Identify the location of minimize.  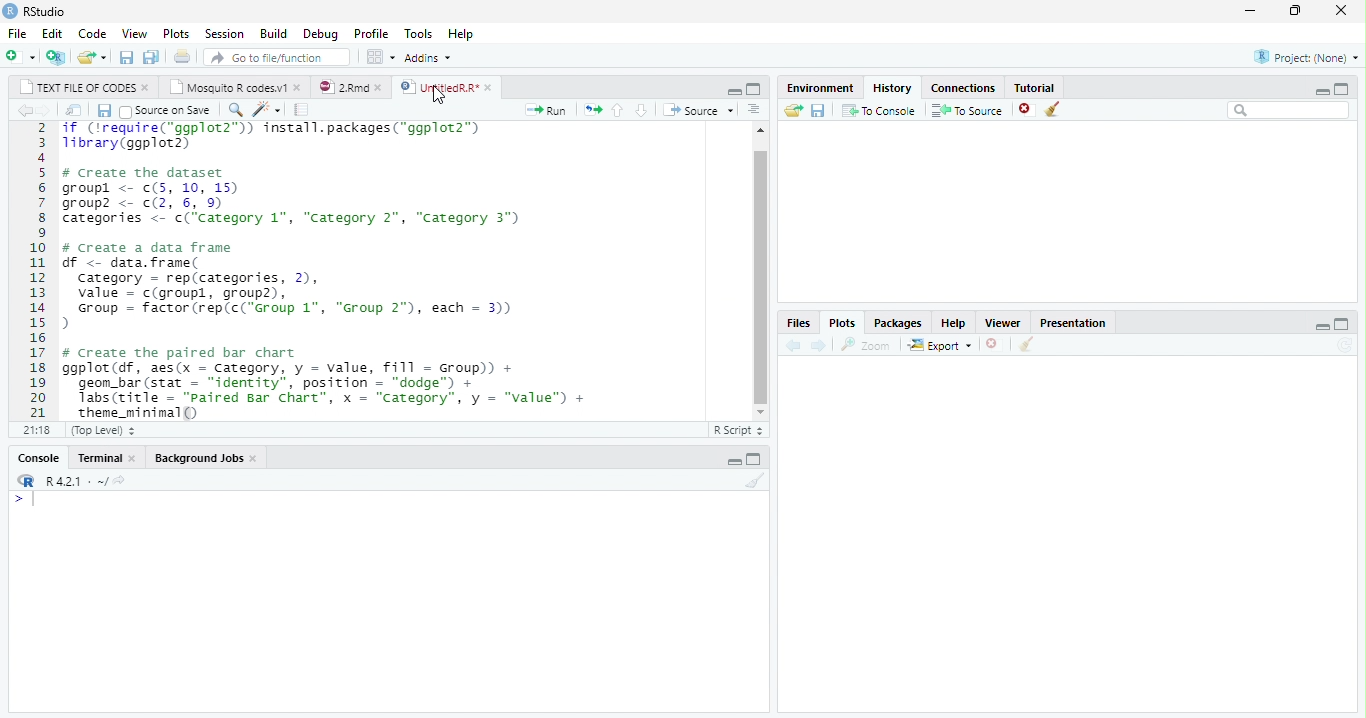
(1250, 10).